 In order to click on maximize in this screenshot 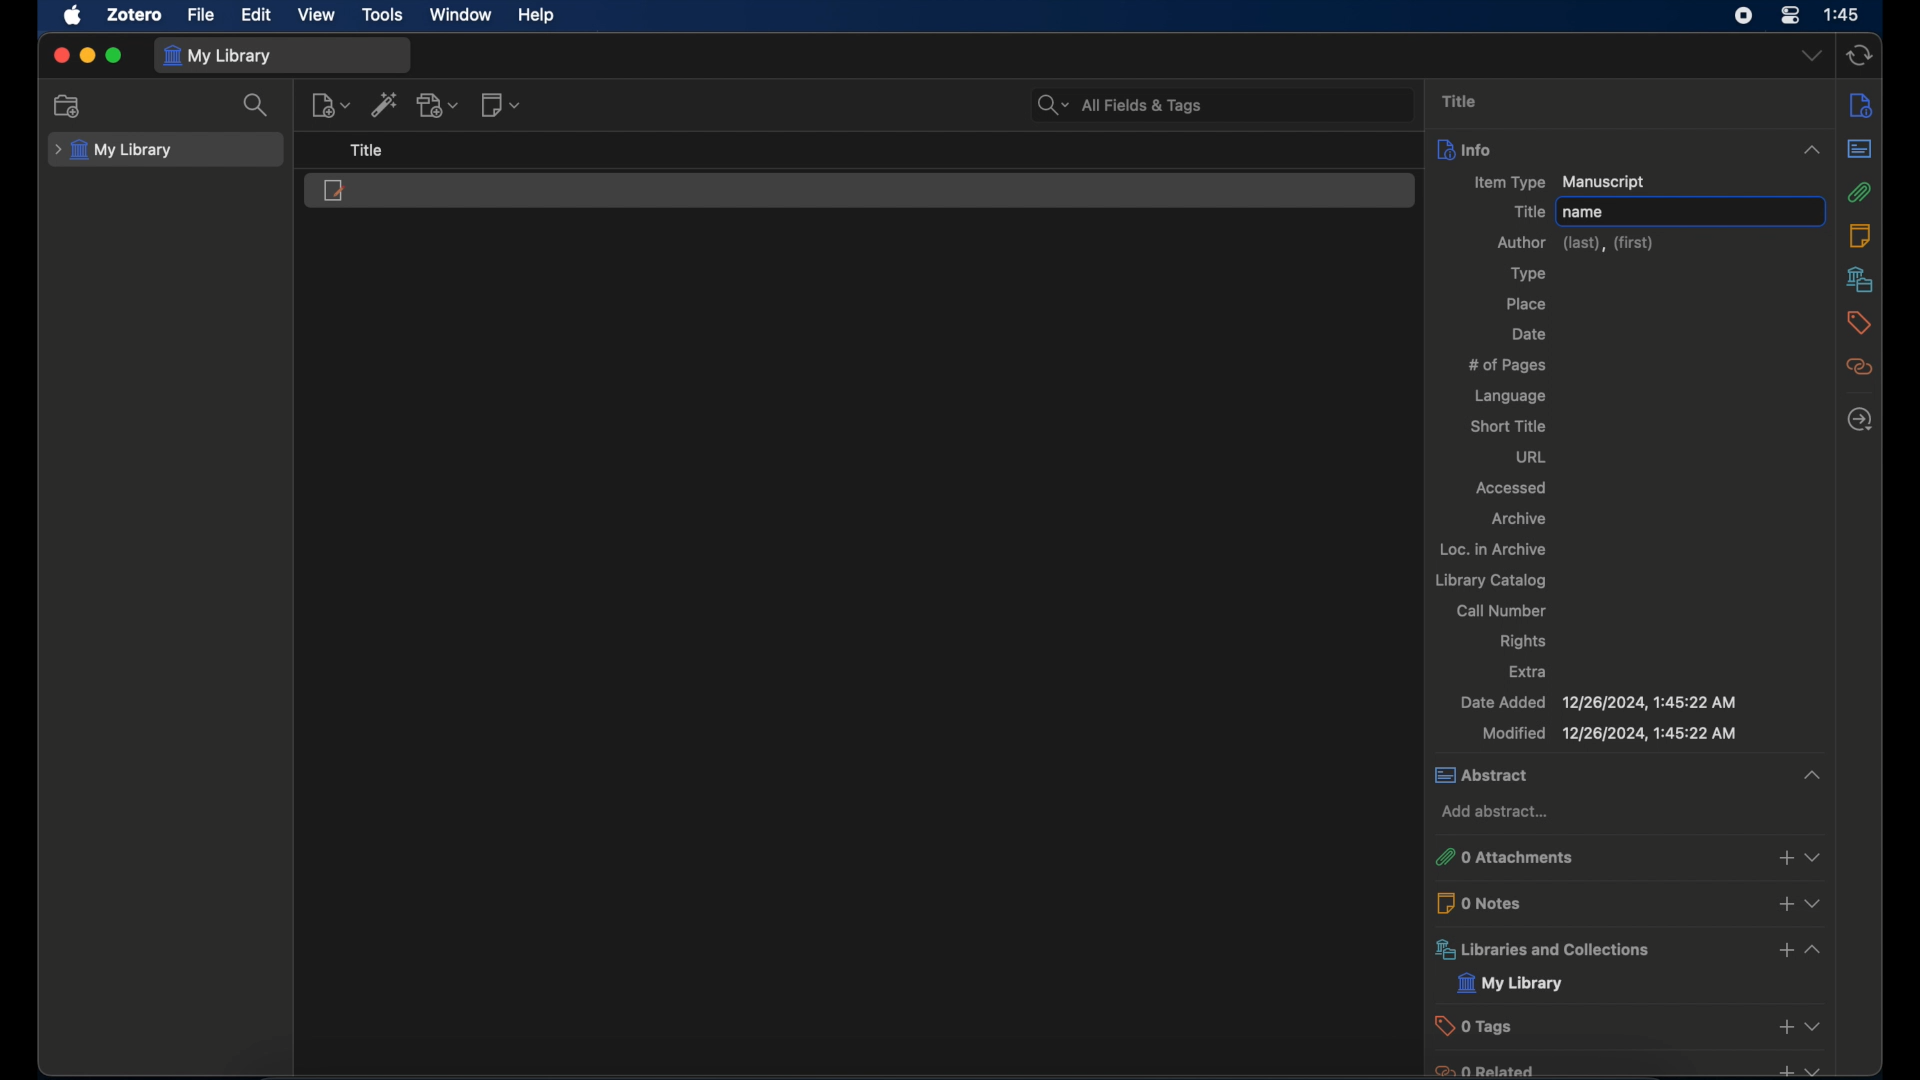, I will do `click(114, 56)`.